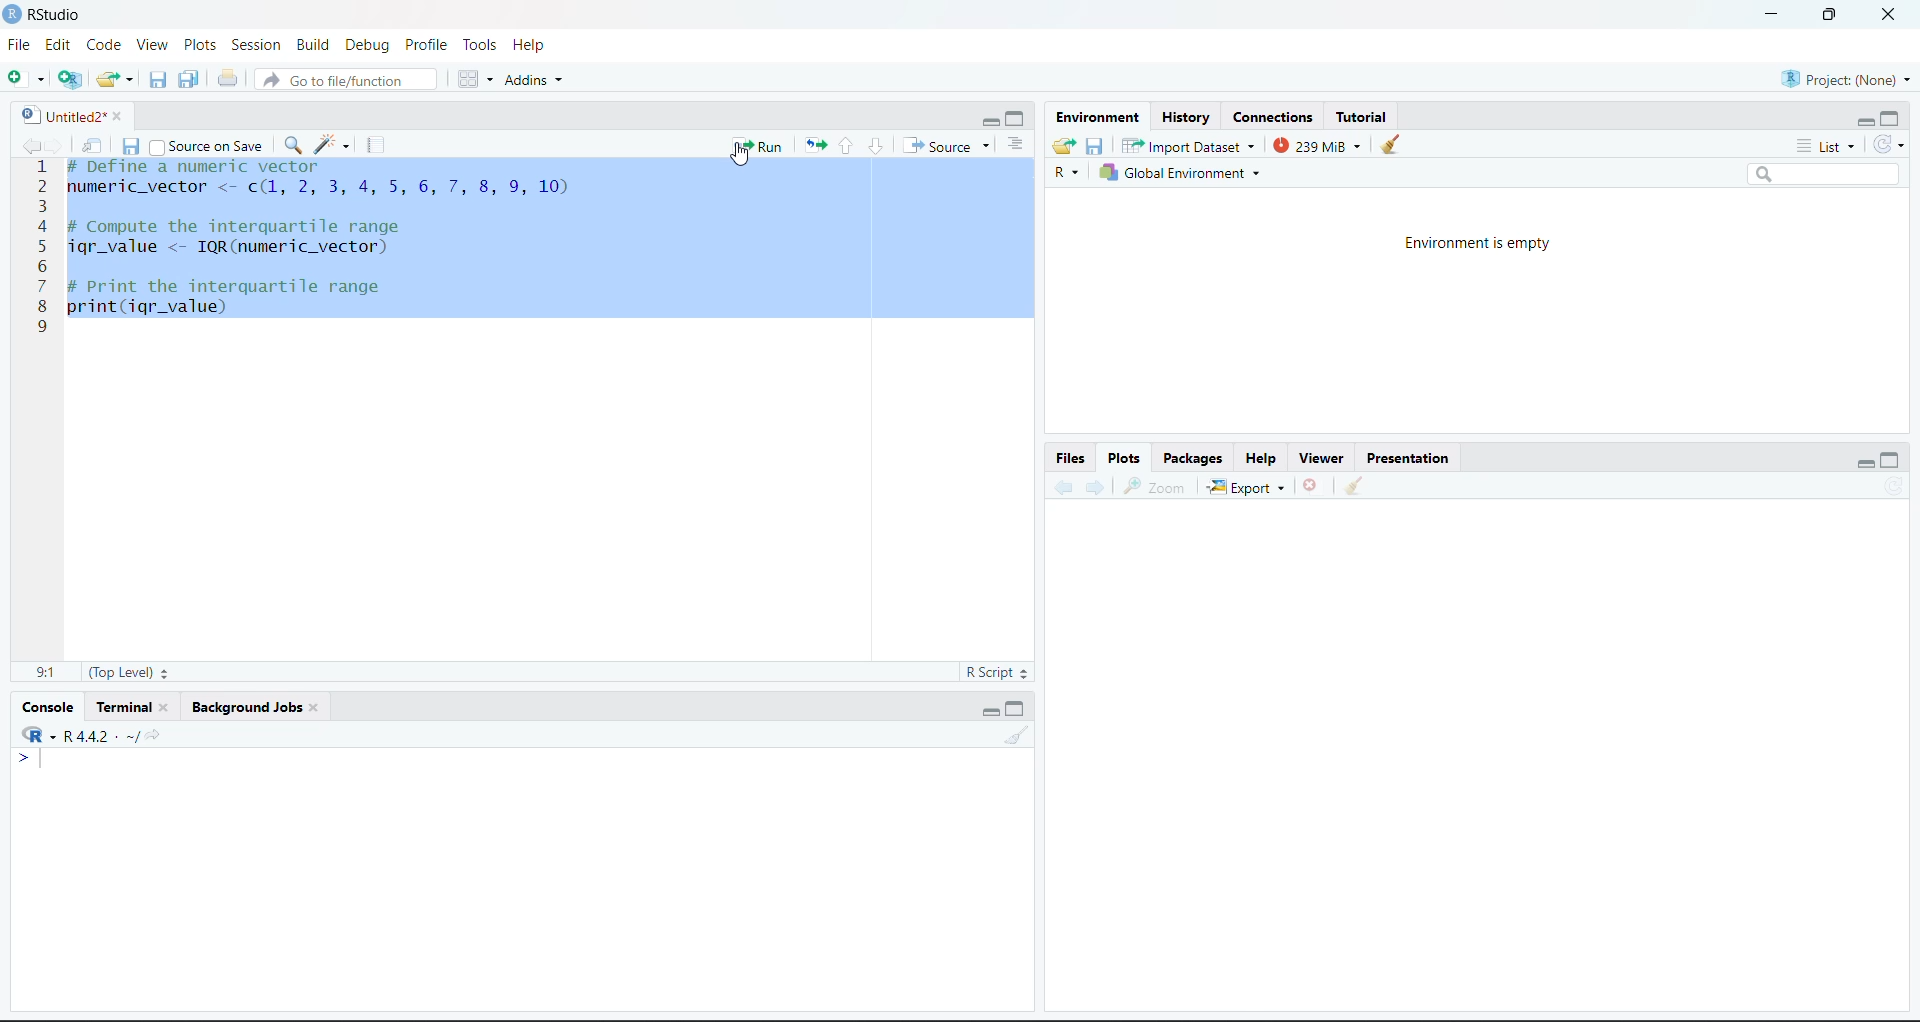  Describe the element at coordinates (26, 77) in the screenshot. I see `New File` at that location.